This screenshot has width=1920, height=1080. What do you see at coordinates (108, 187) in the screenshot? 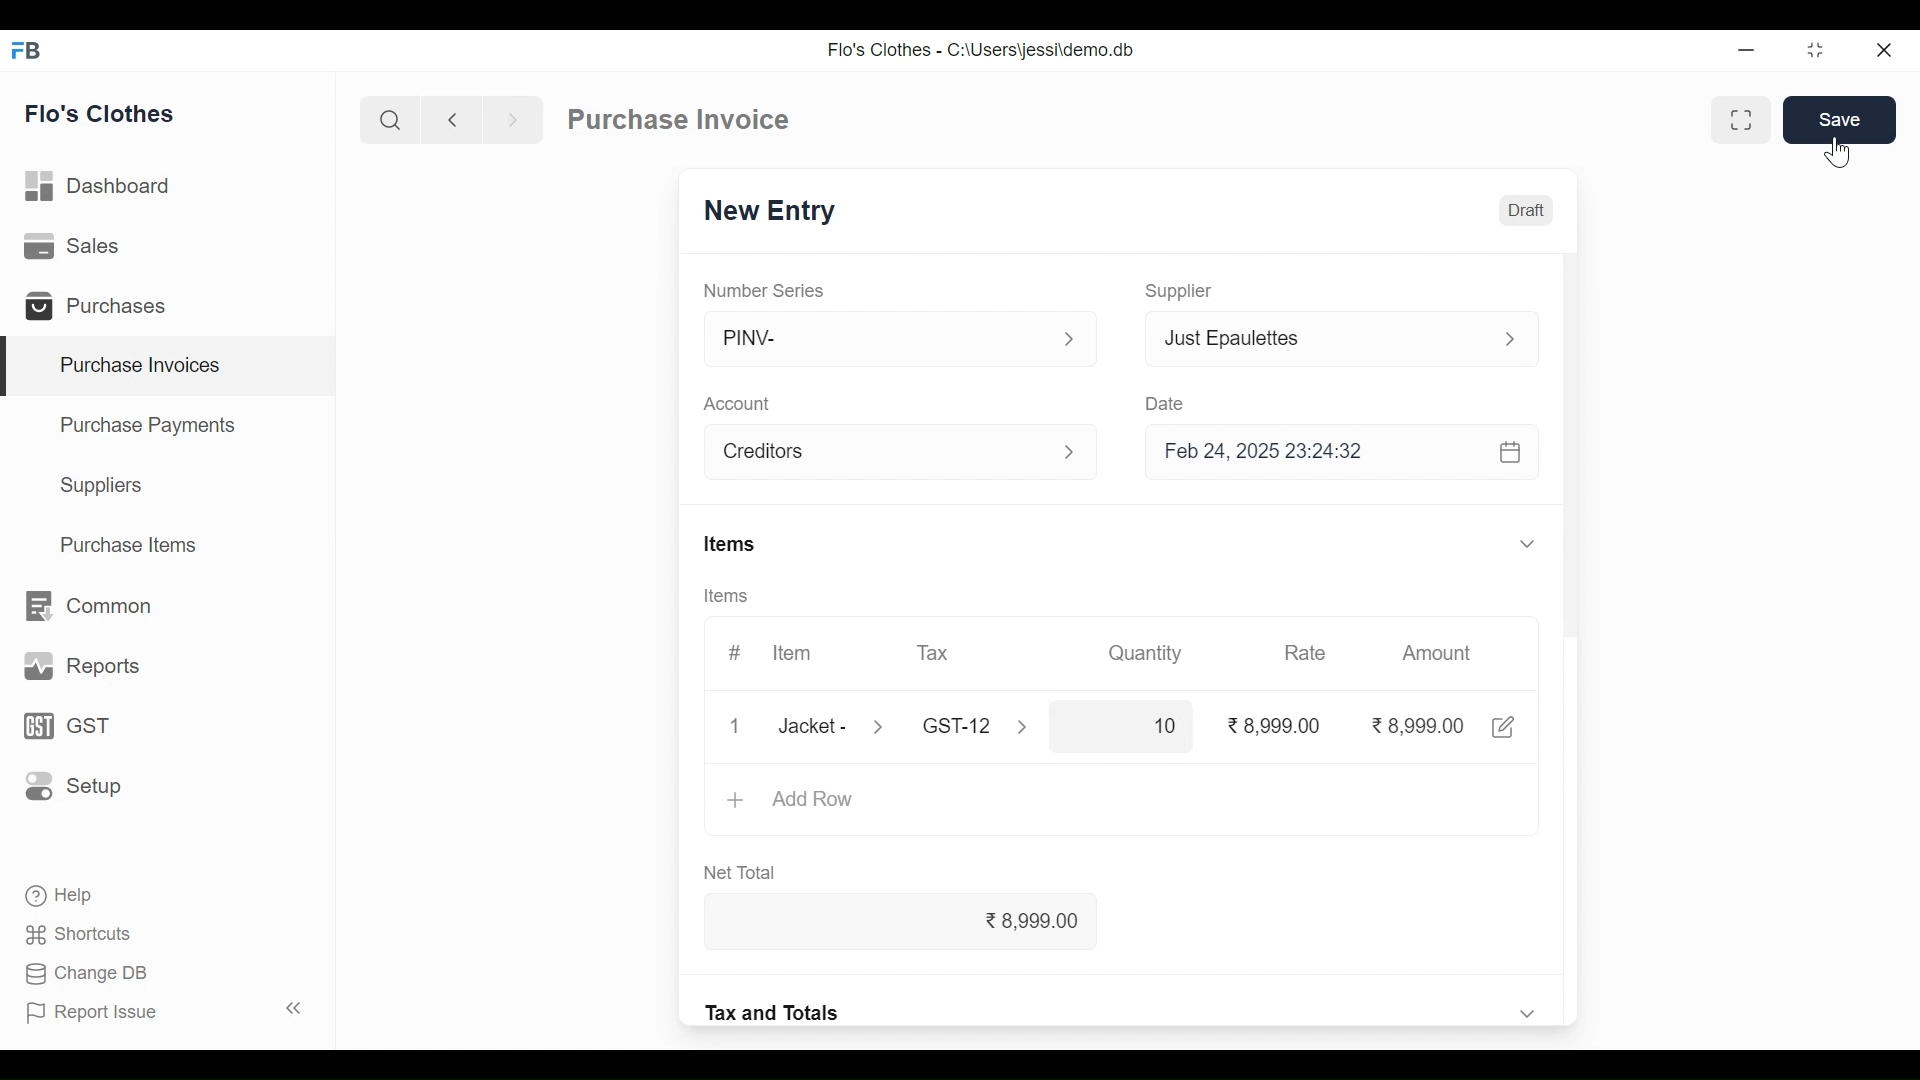
I see `Dashboard` at bounding box center [108, 187].